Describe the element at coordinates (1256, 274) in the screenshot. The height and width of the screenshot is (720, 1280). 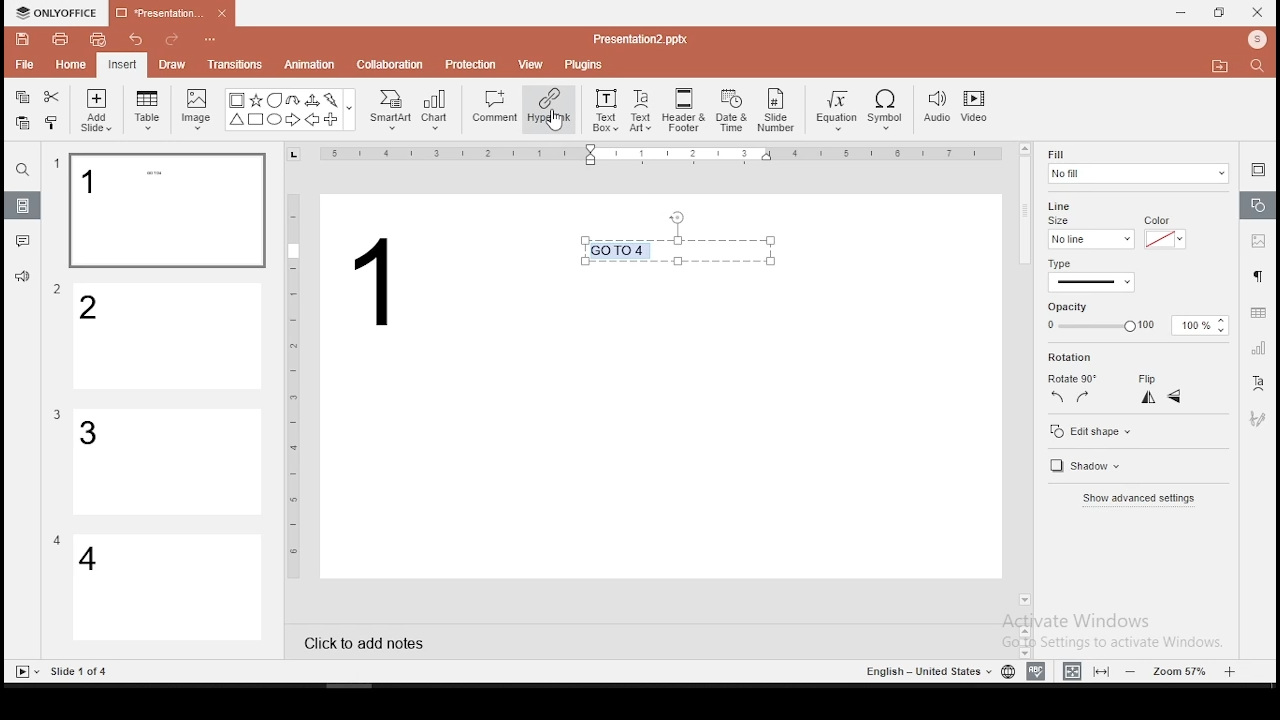
I see `paragraph settings` at that location.